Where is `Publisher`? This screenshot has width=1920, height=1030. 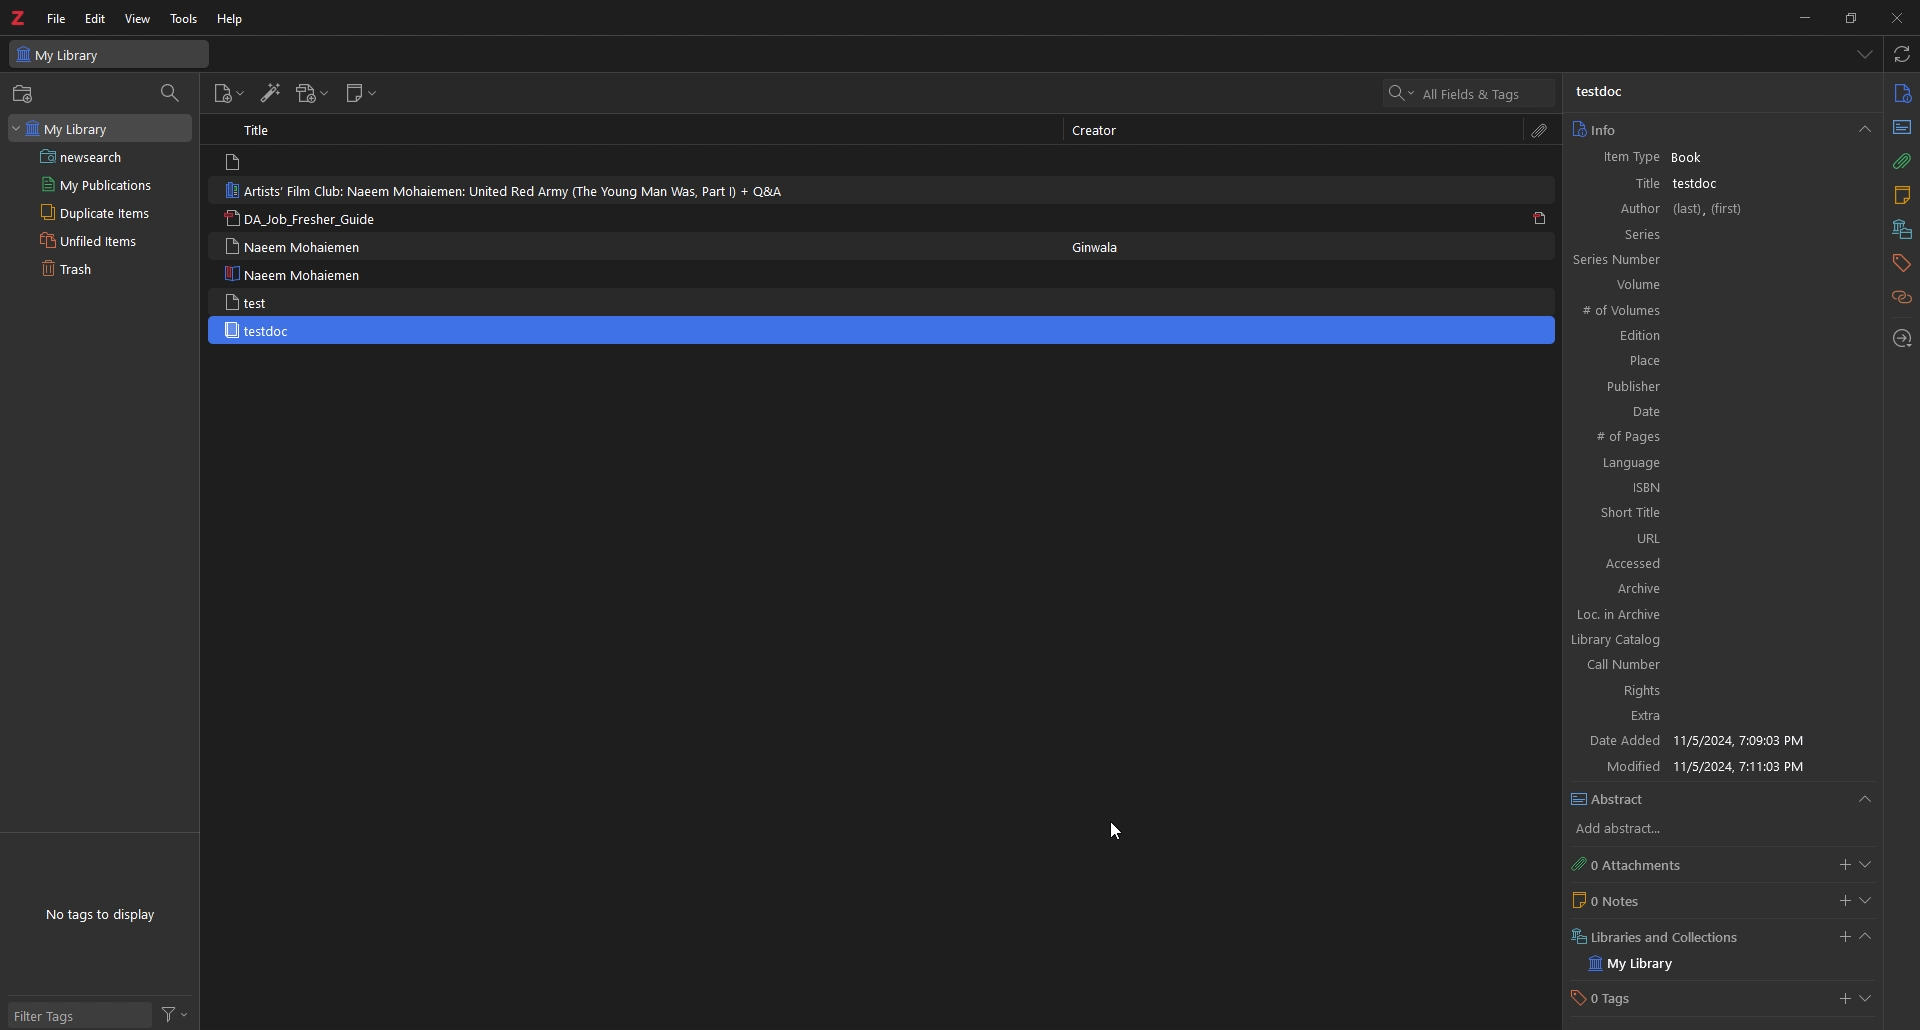
Publisher is located at coordinates (1708, 385).